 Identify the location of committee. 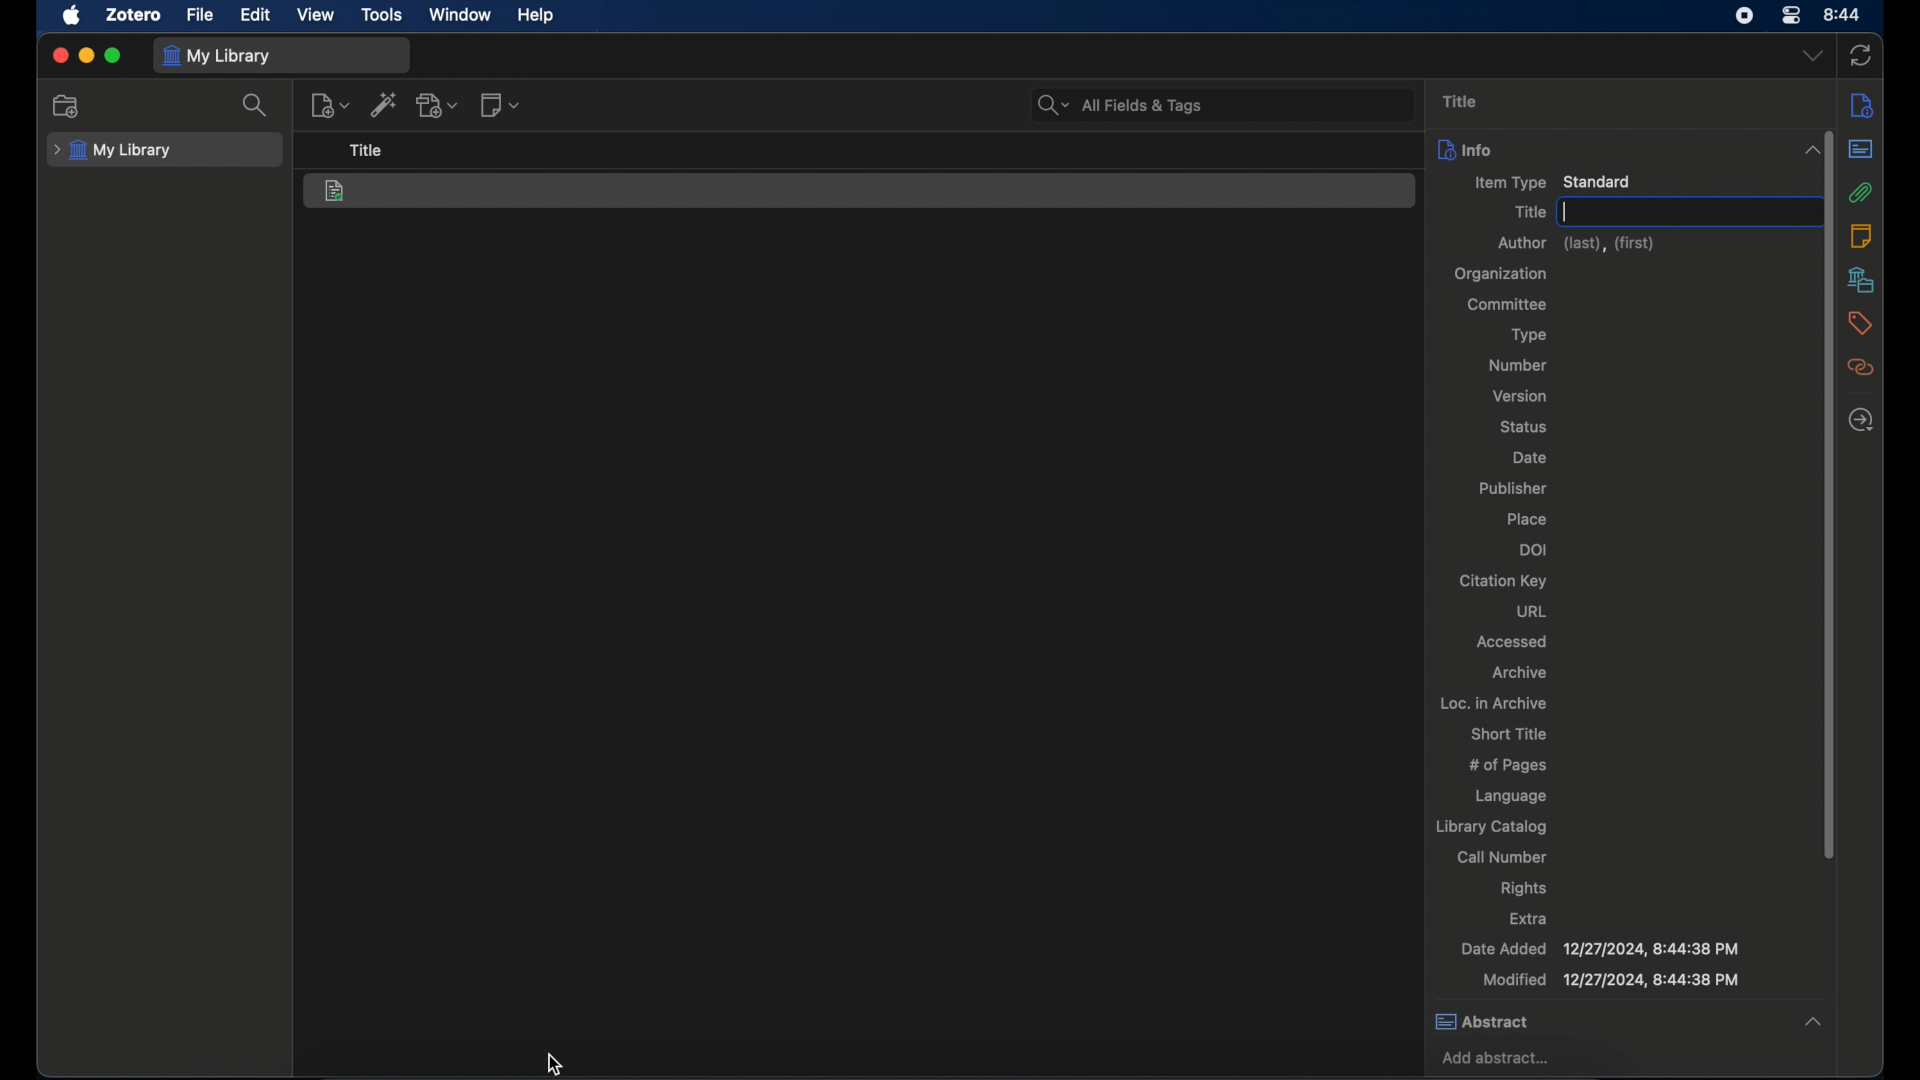
(1512, 305).